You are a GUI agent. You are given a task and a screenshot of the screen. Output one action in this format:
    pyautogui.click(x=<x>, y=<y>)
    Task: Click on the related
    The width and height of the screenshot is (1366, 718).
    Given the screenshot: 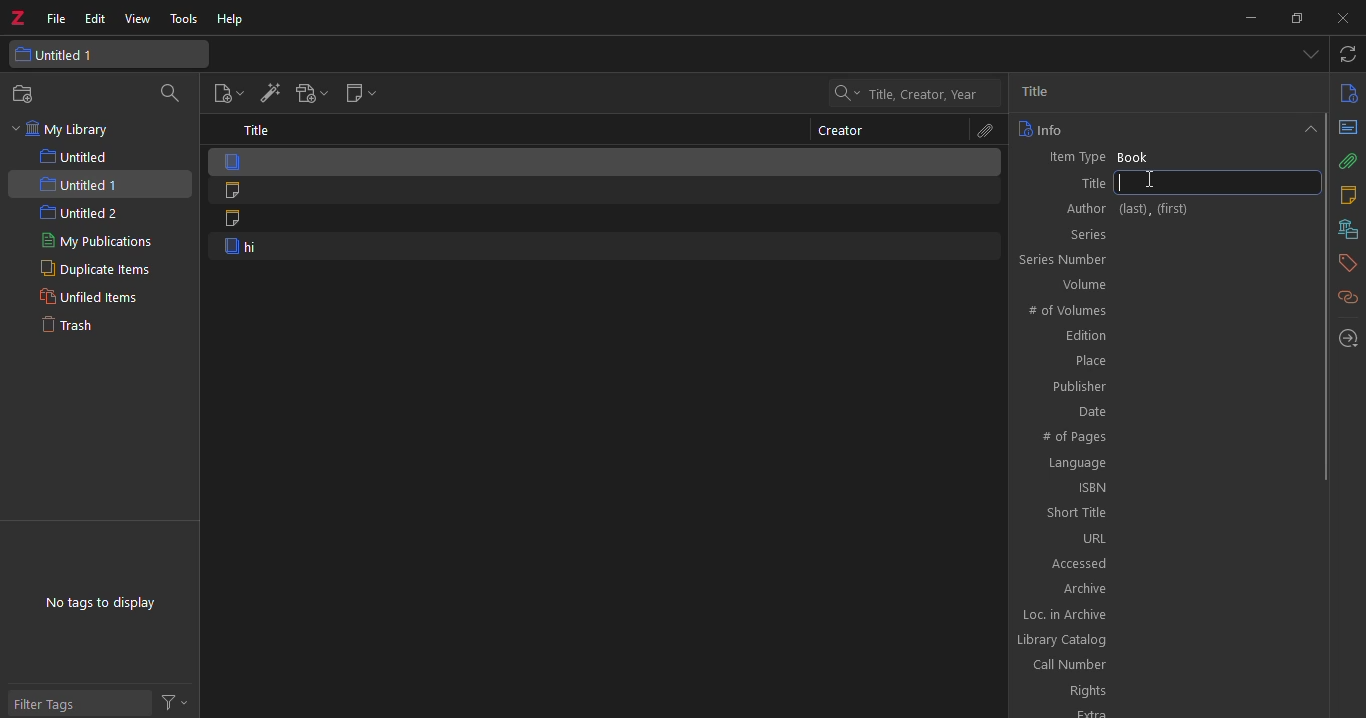 What is the action you would take?
    pyautogui.click(x=1347, y=297)
    